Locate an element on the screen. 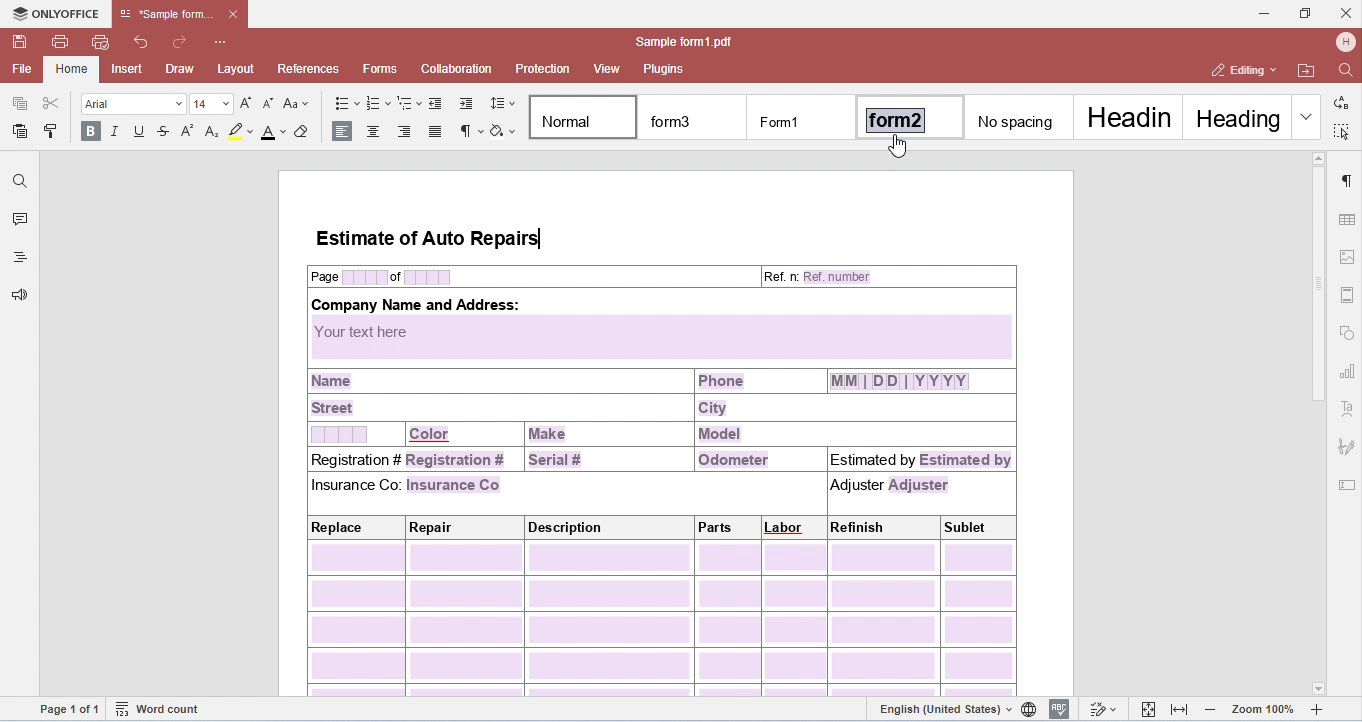  chart settings is located at coordinates (1347, 369).